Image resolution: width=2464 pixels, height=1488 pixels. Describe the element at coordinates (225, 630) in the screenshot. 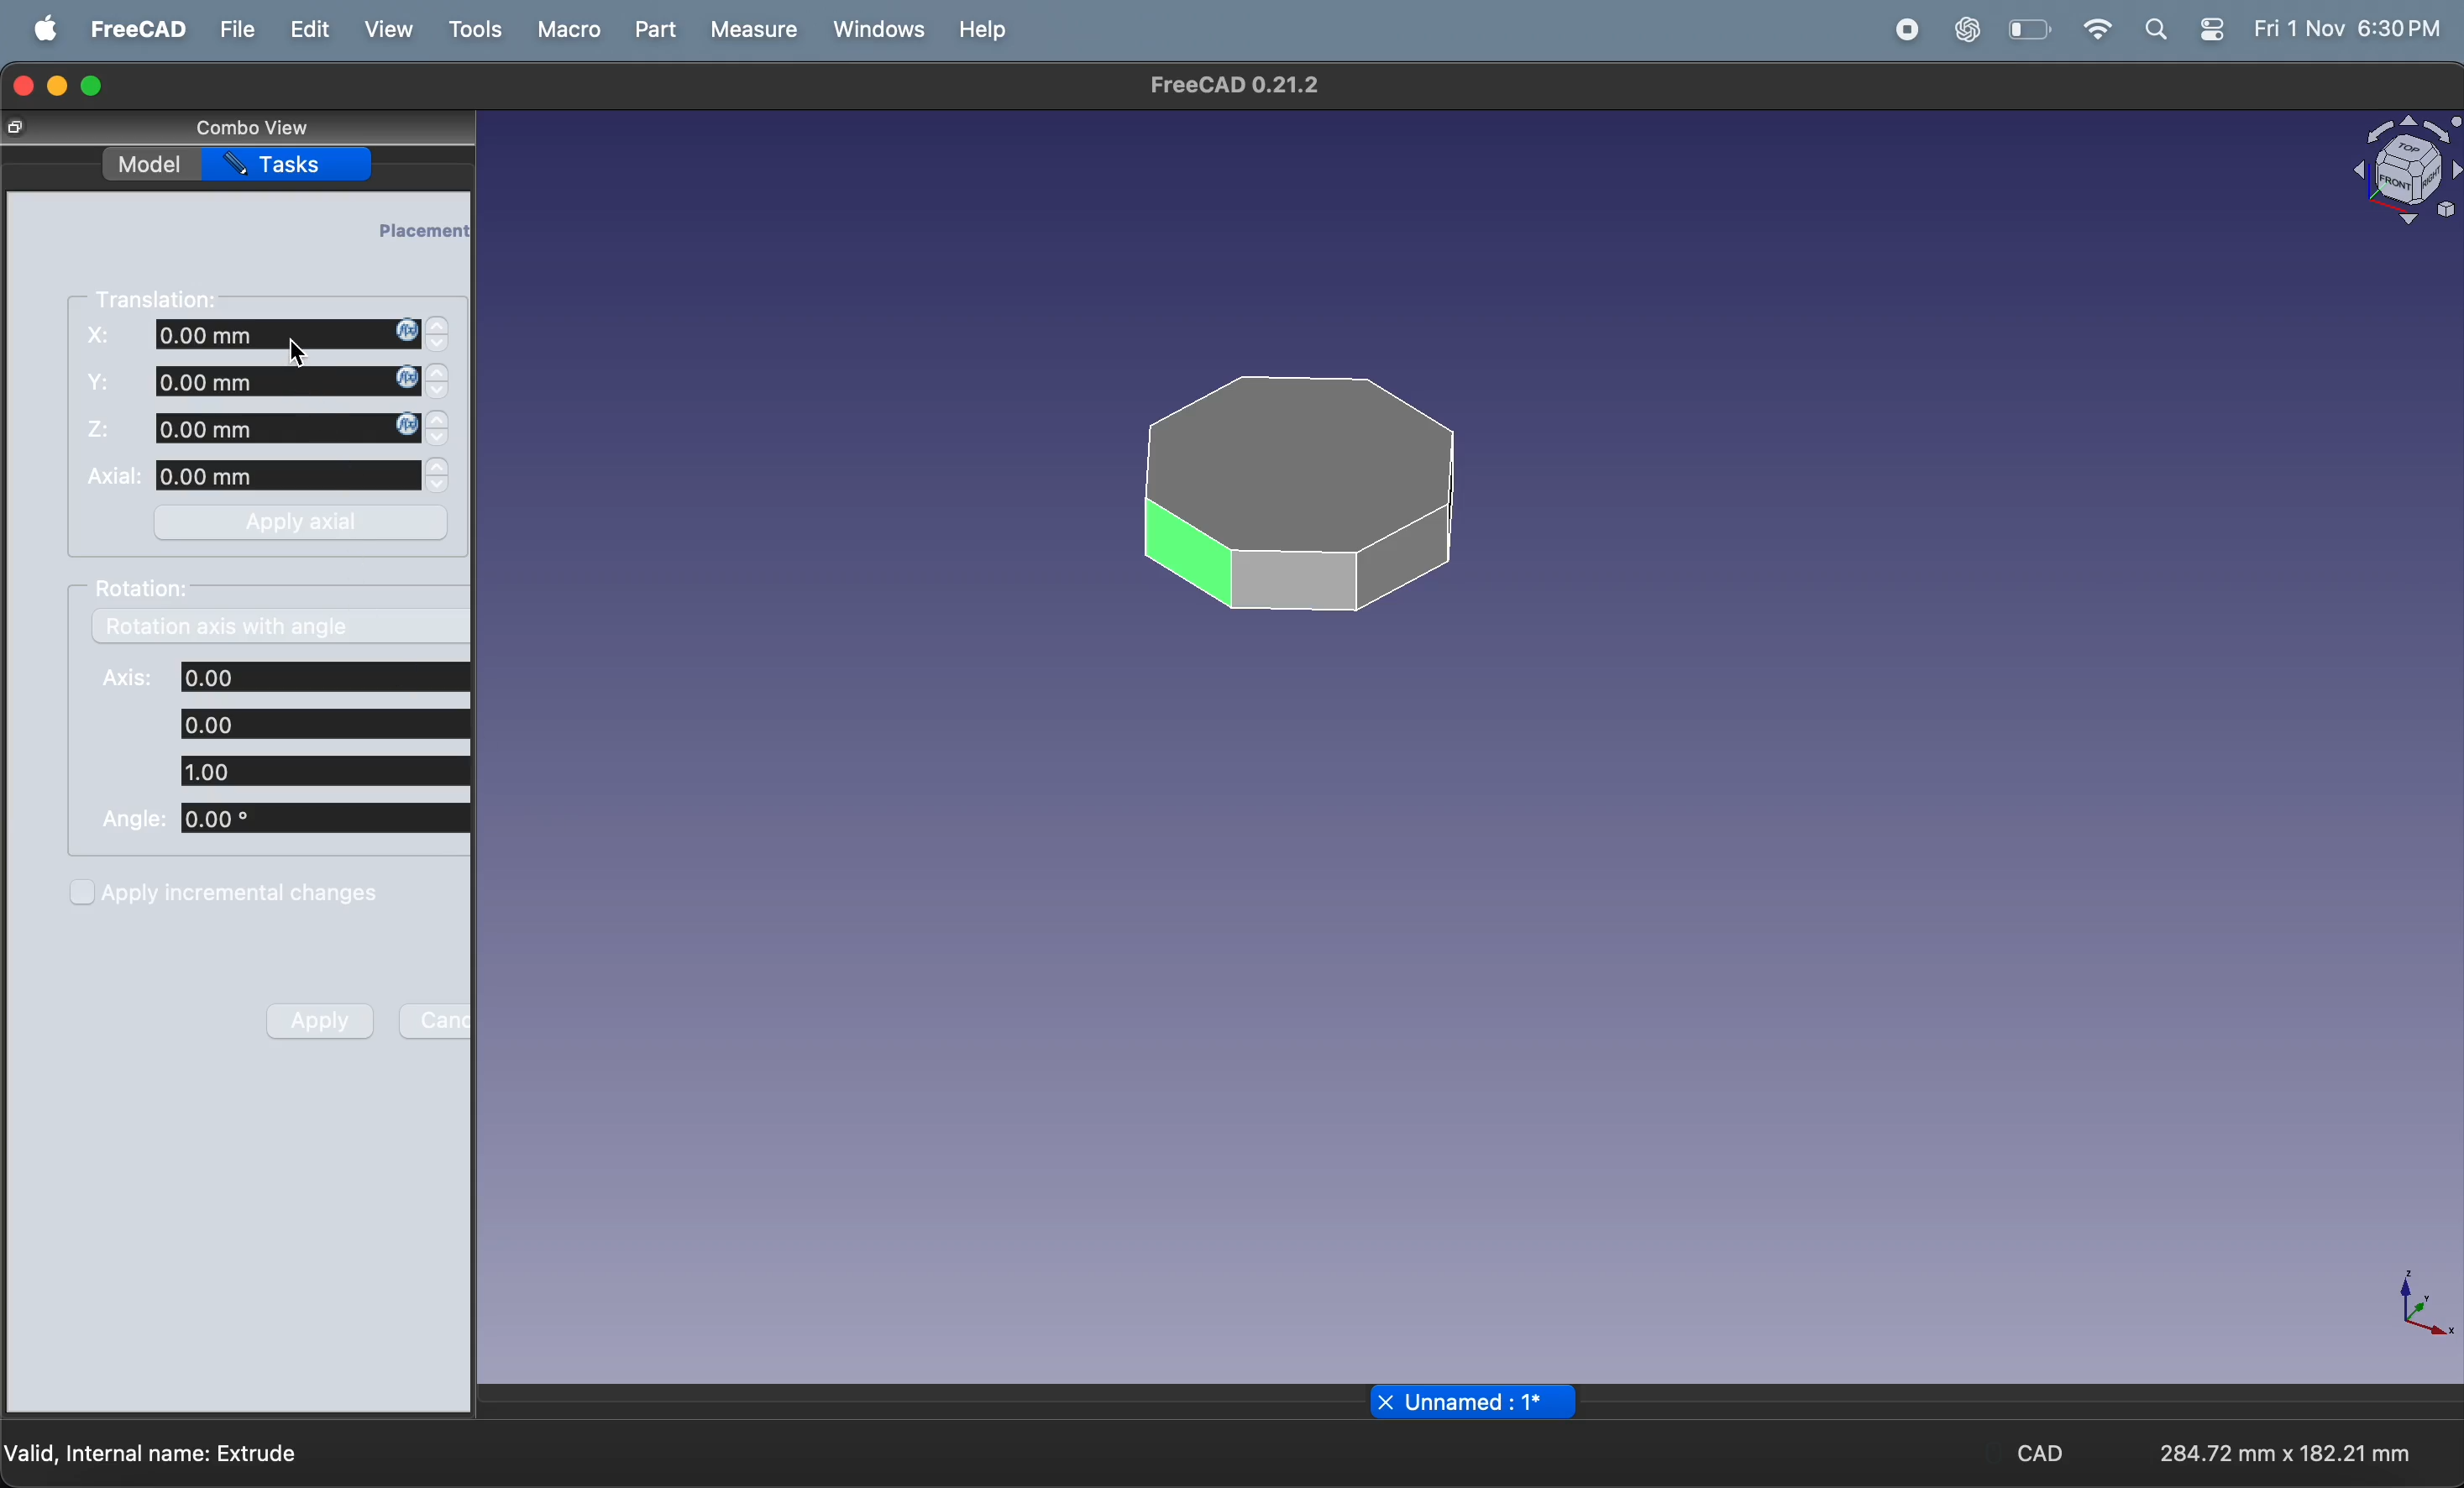

I see `Rotation axis with angle` at that location.